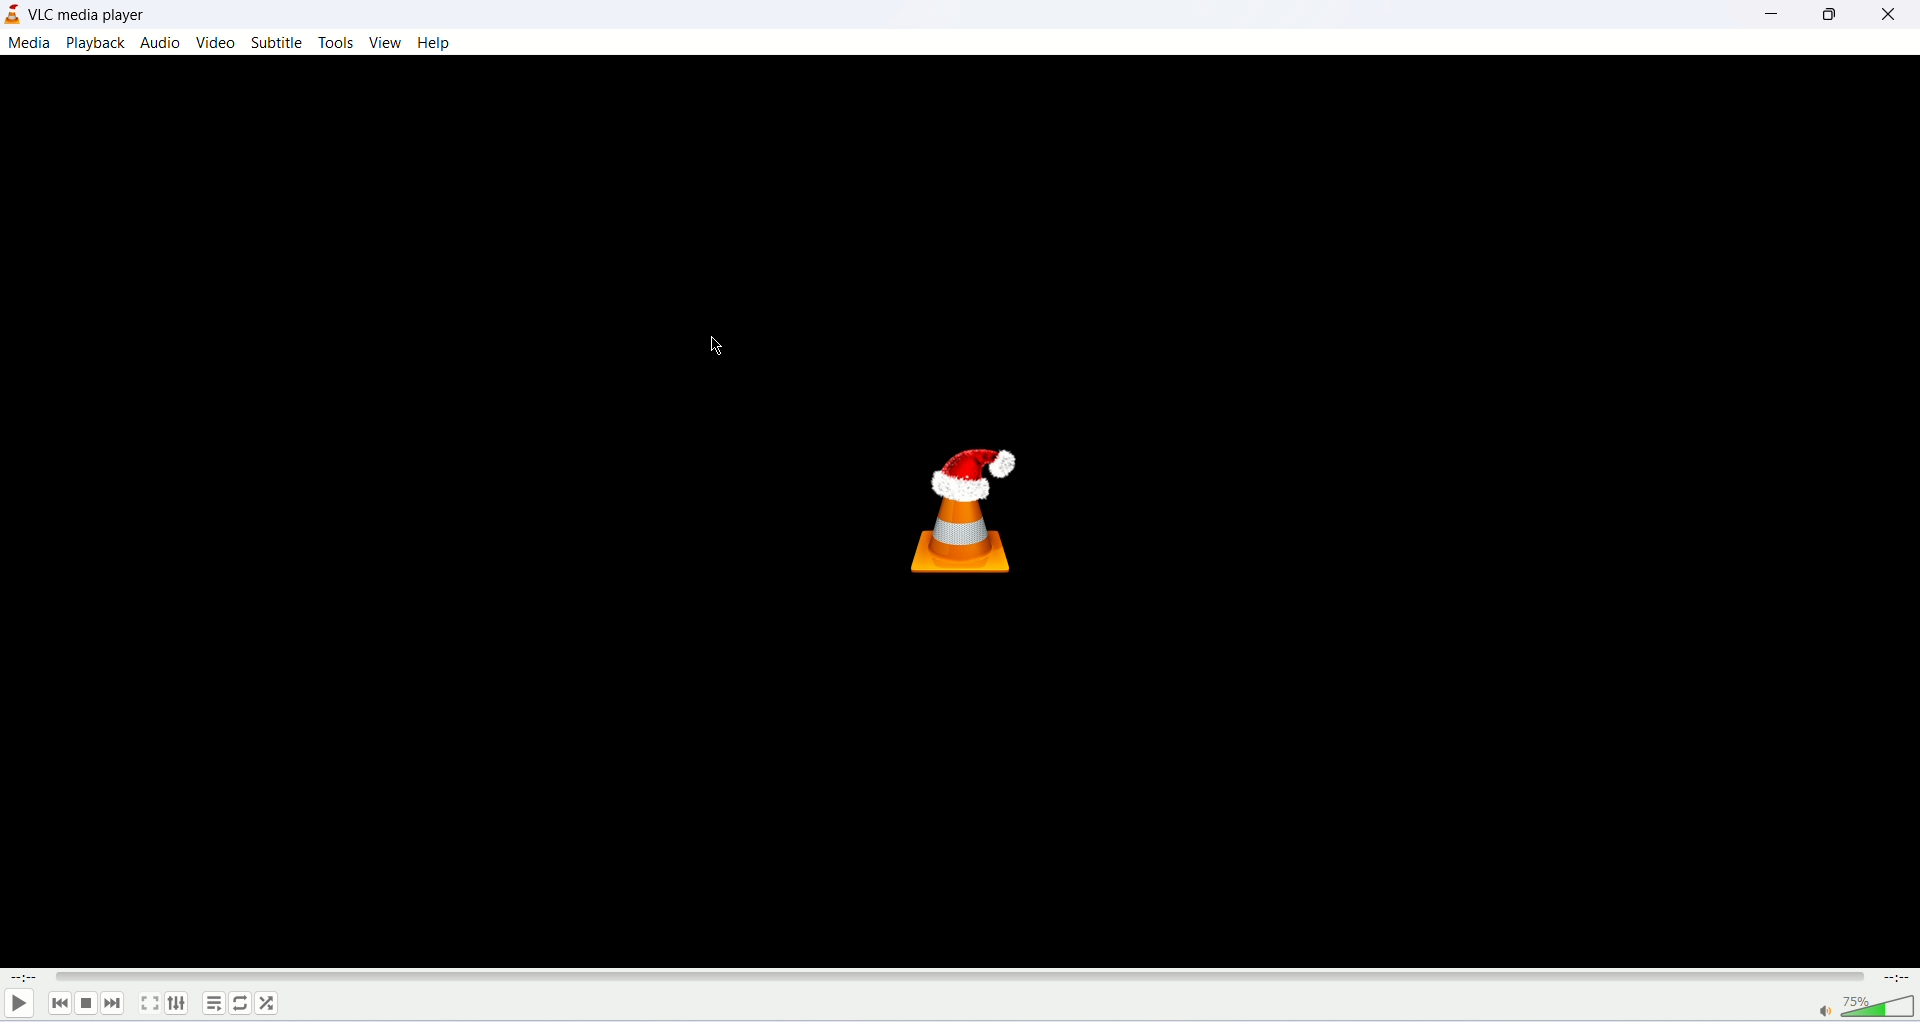 The image size is (1920, 1022). Describe the element at coordinates (61, 1006) in the screenshot. I see `previous` at that location.